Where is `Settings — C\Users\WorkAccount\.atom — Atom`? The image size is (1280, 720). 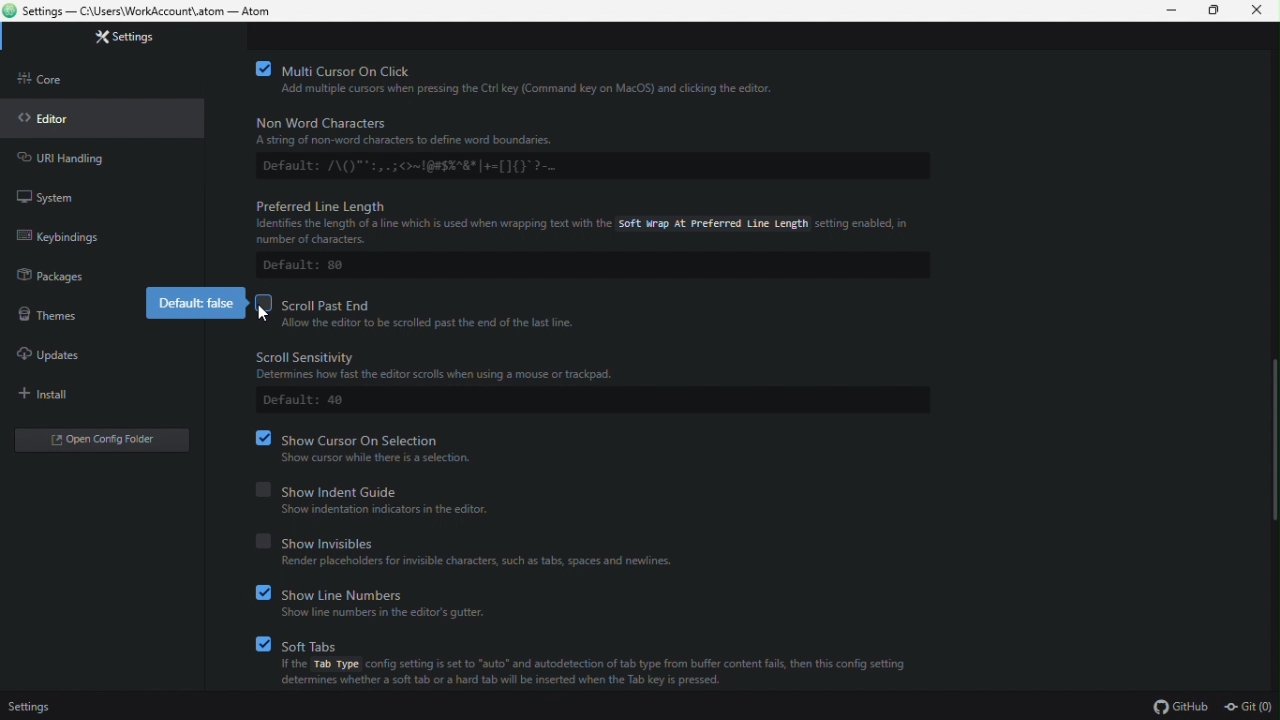
Settings — C\Users\WorkAccount\.atom — Atom is located at coordinates (151, 11).